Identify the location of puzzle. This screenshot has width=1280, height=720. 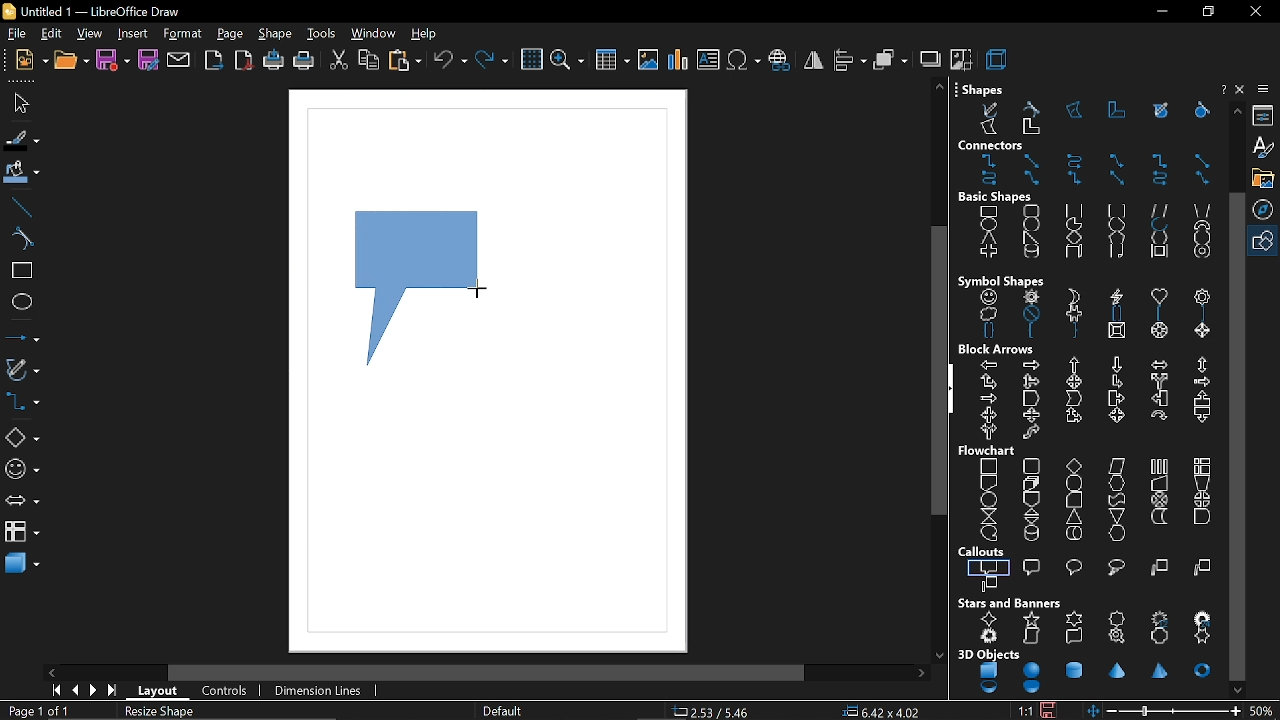
(1072, 314).